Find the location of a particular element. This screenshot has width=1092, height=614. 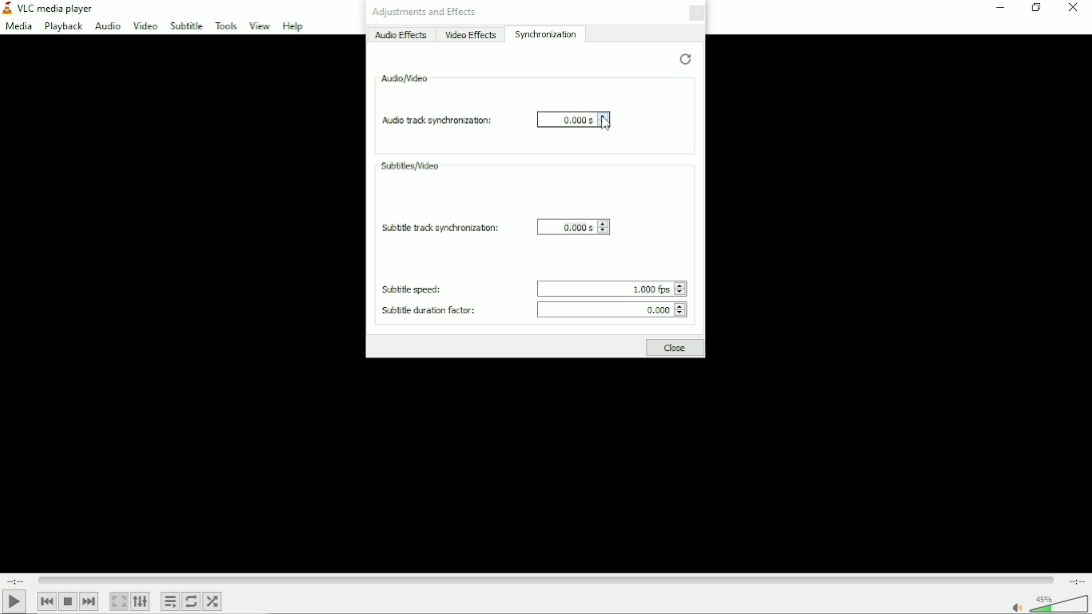

Close is located at coordinates (697, 13).